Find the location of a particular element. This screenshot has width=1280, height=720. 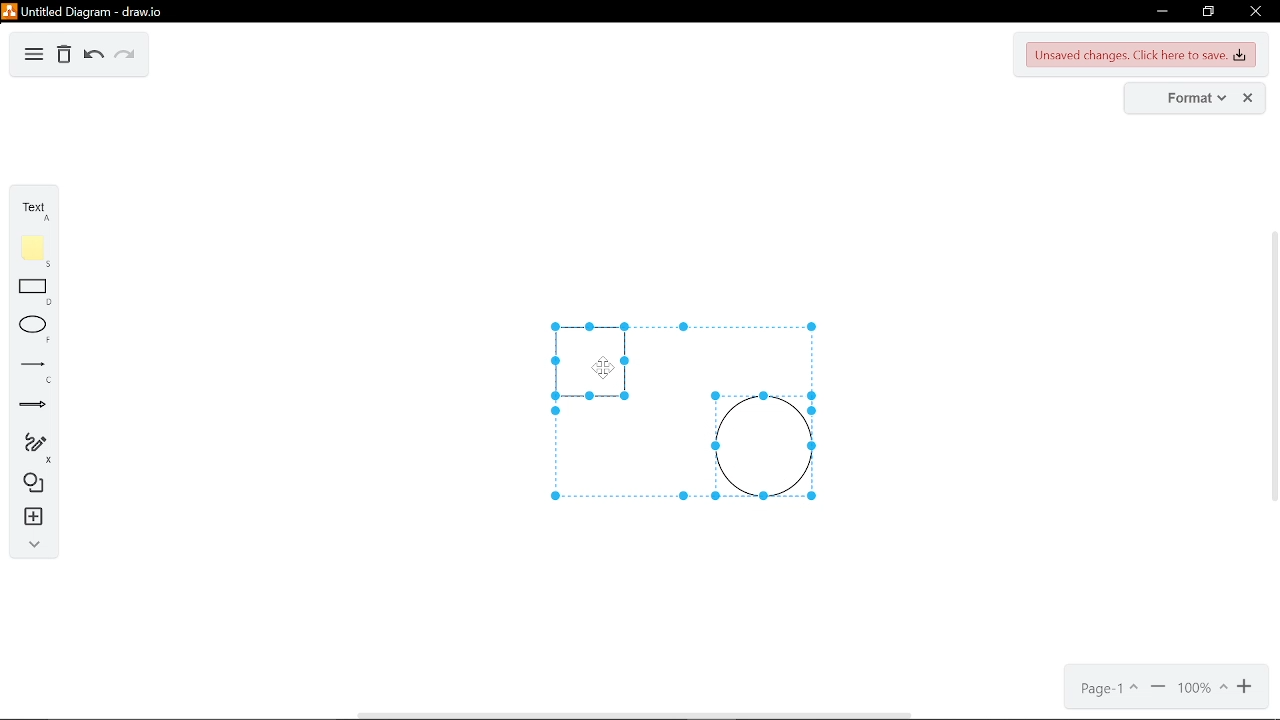

current page is located at coordinates (1107, 689).